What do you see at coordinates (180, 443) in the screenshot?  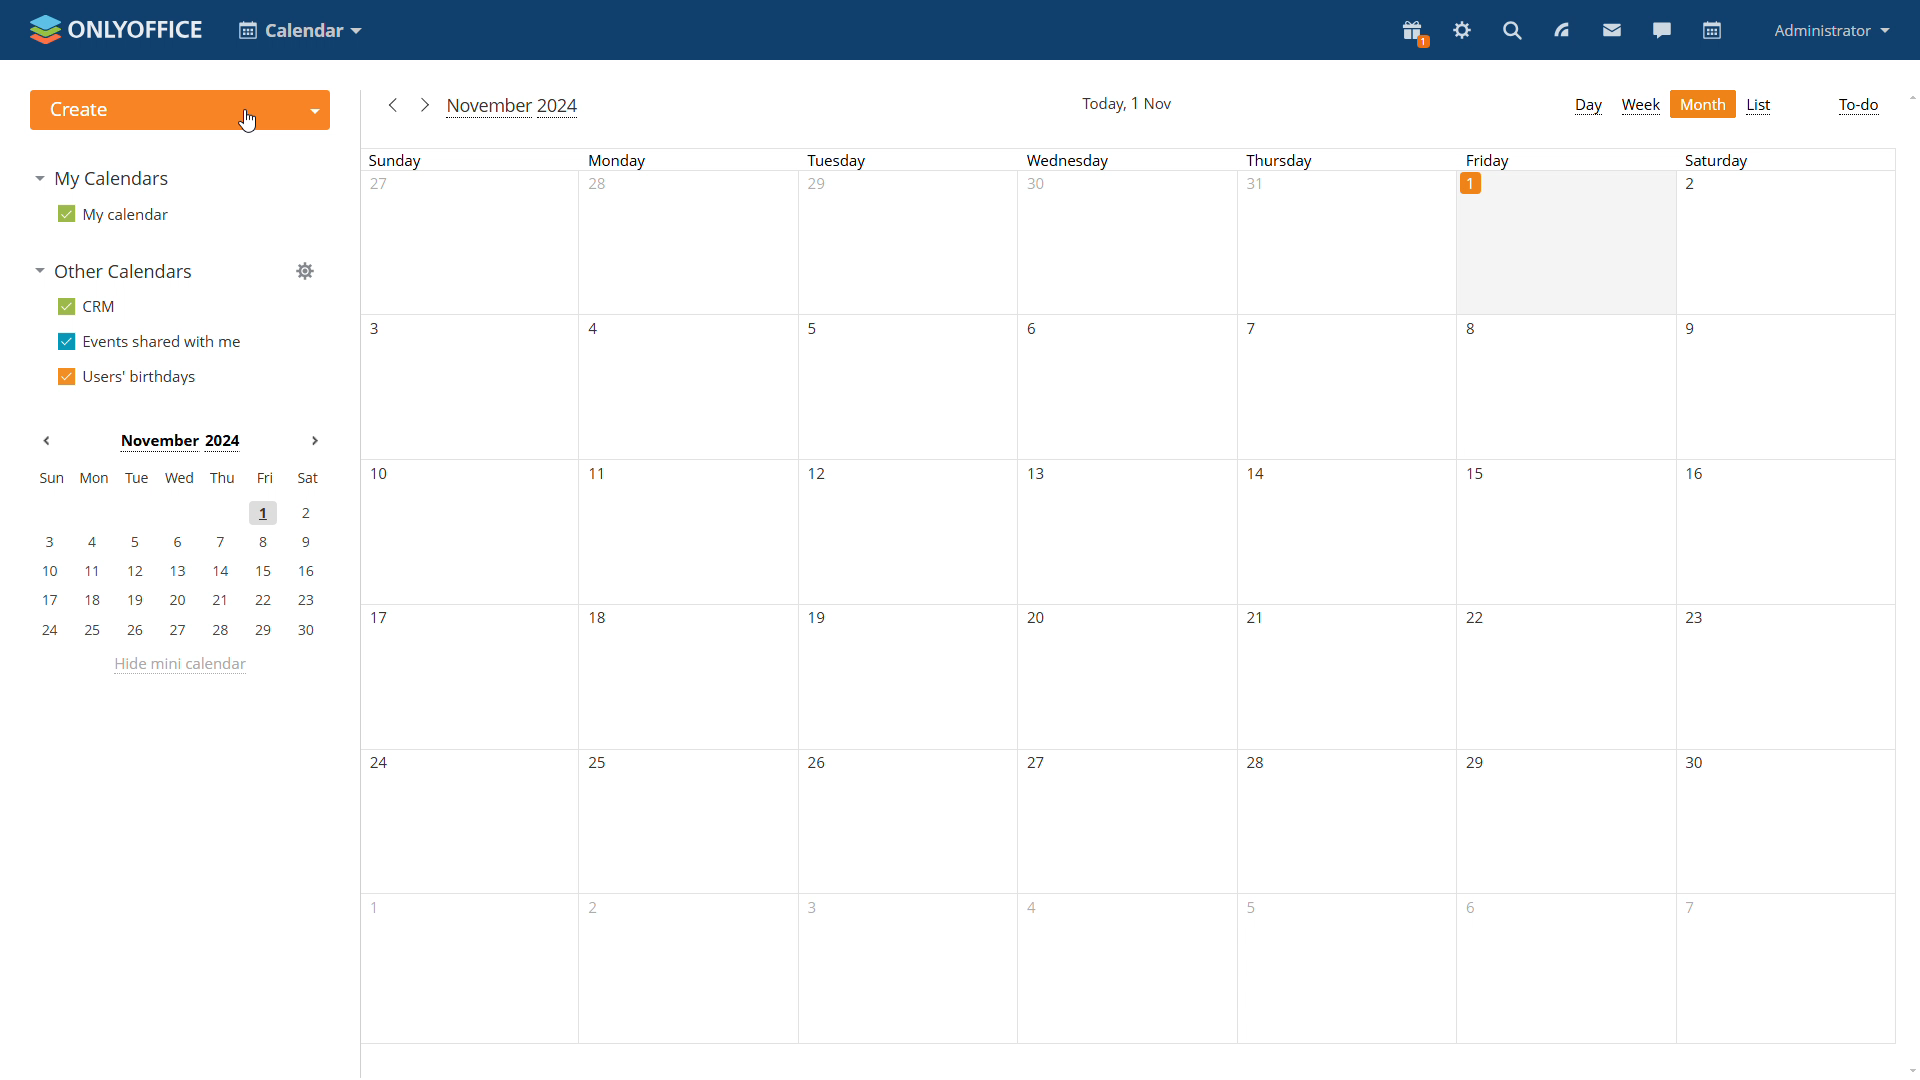 I see `Month on display` at bounding box center [180, 443].